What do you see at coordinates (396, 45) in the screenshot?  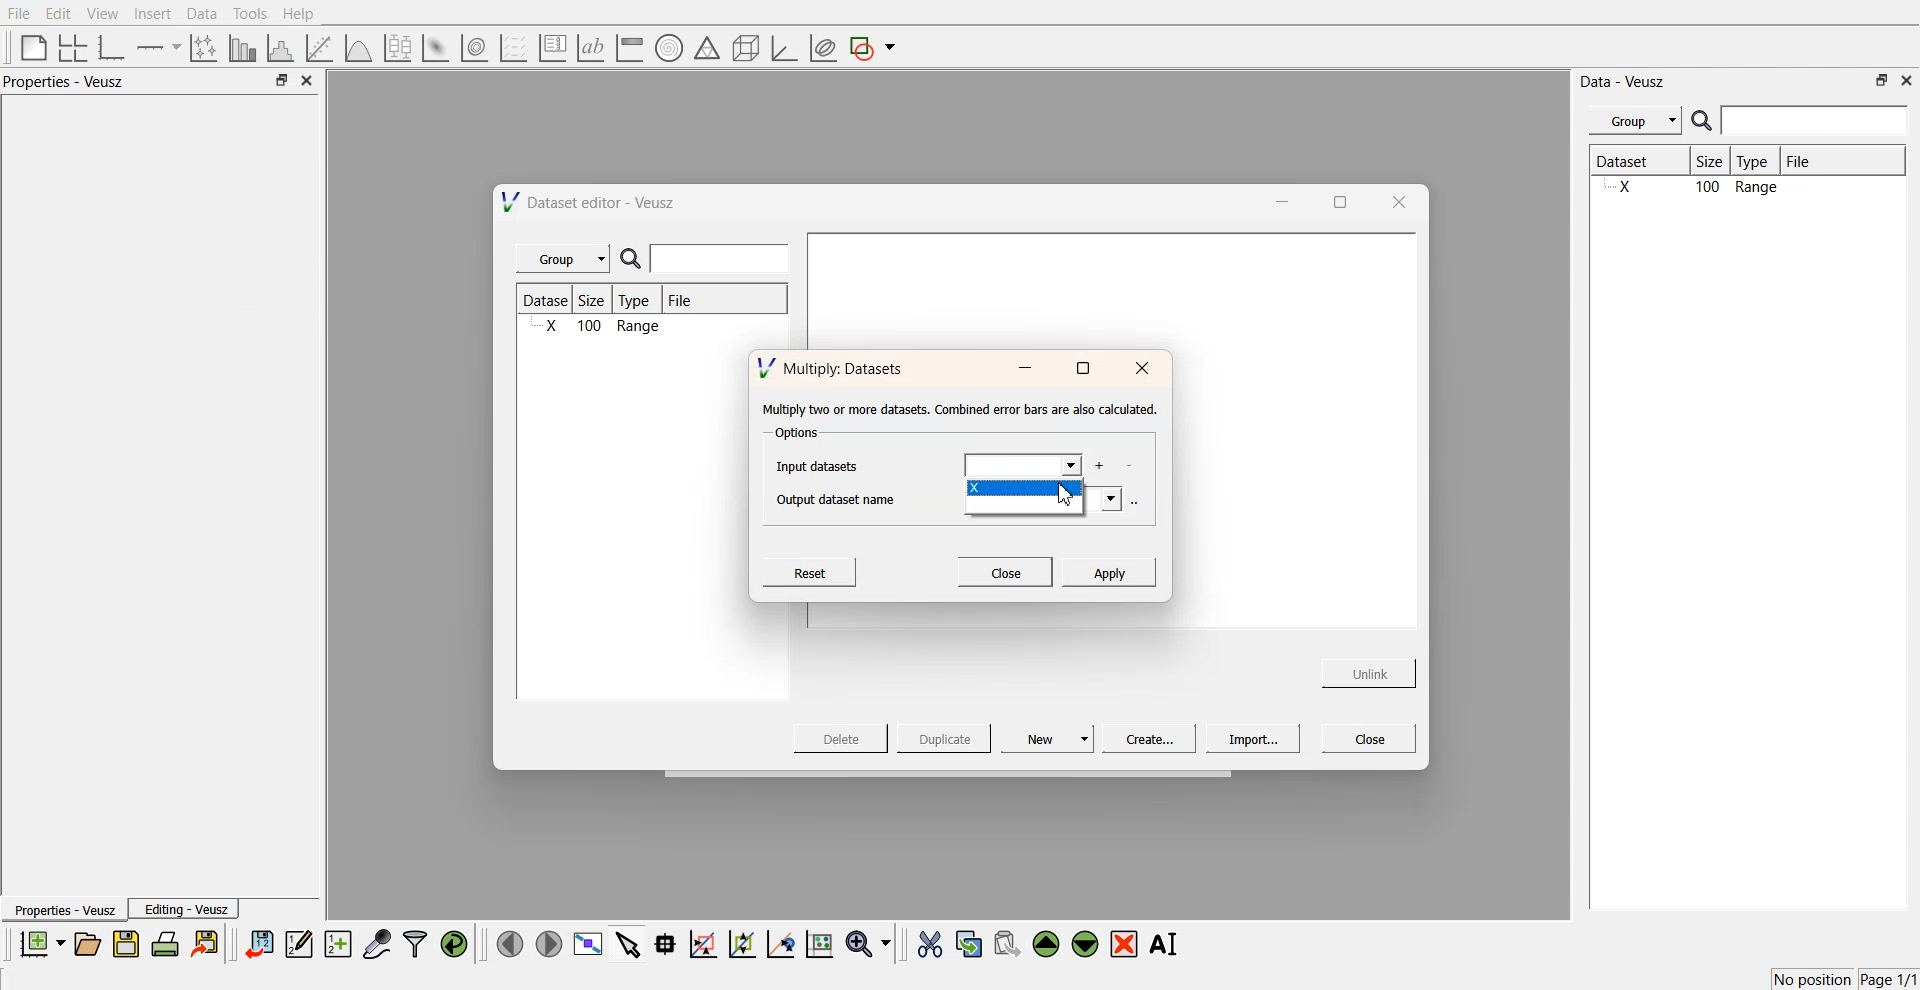 I see `plot a boxplot` at bounding box center [396, 45].